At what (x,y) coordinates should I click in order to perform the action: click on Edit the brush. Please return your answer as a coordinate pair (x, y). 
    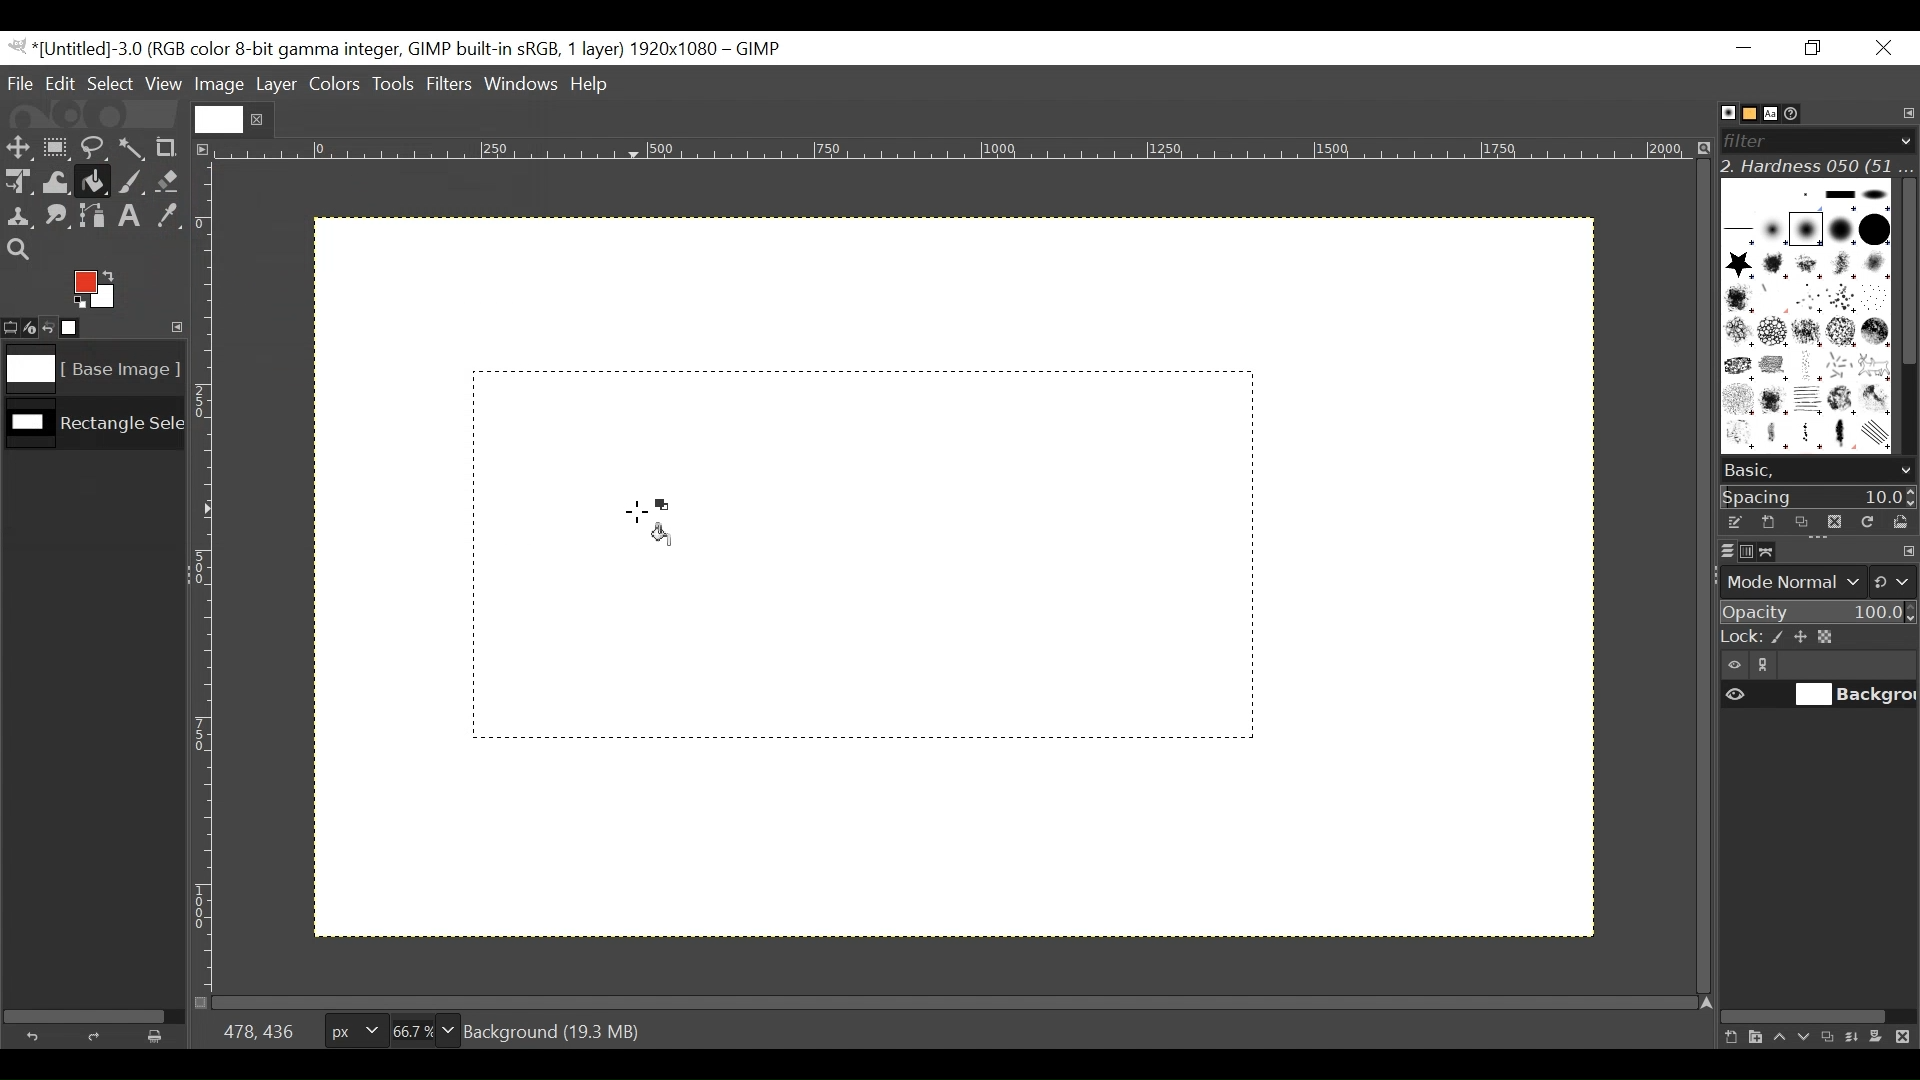
    Looking at the image, I should click on (1734, 522).